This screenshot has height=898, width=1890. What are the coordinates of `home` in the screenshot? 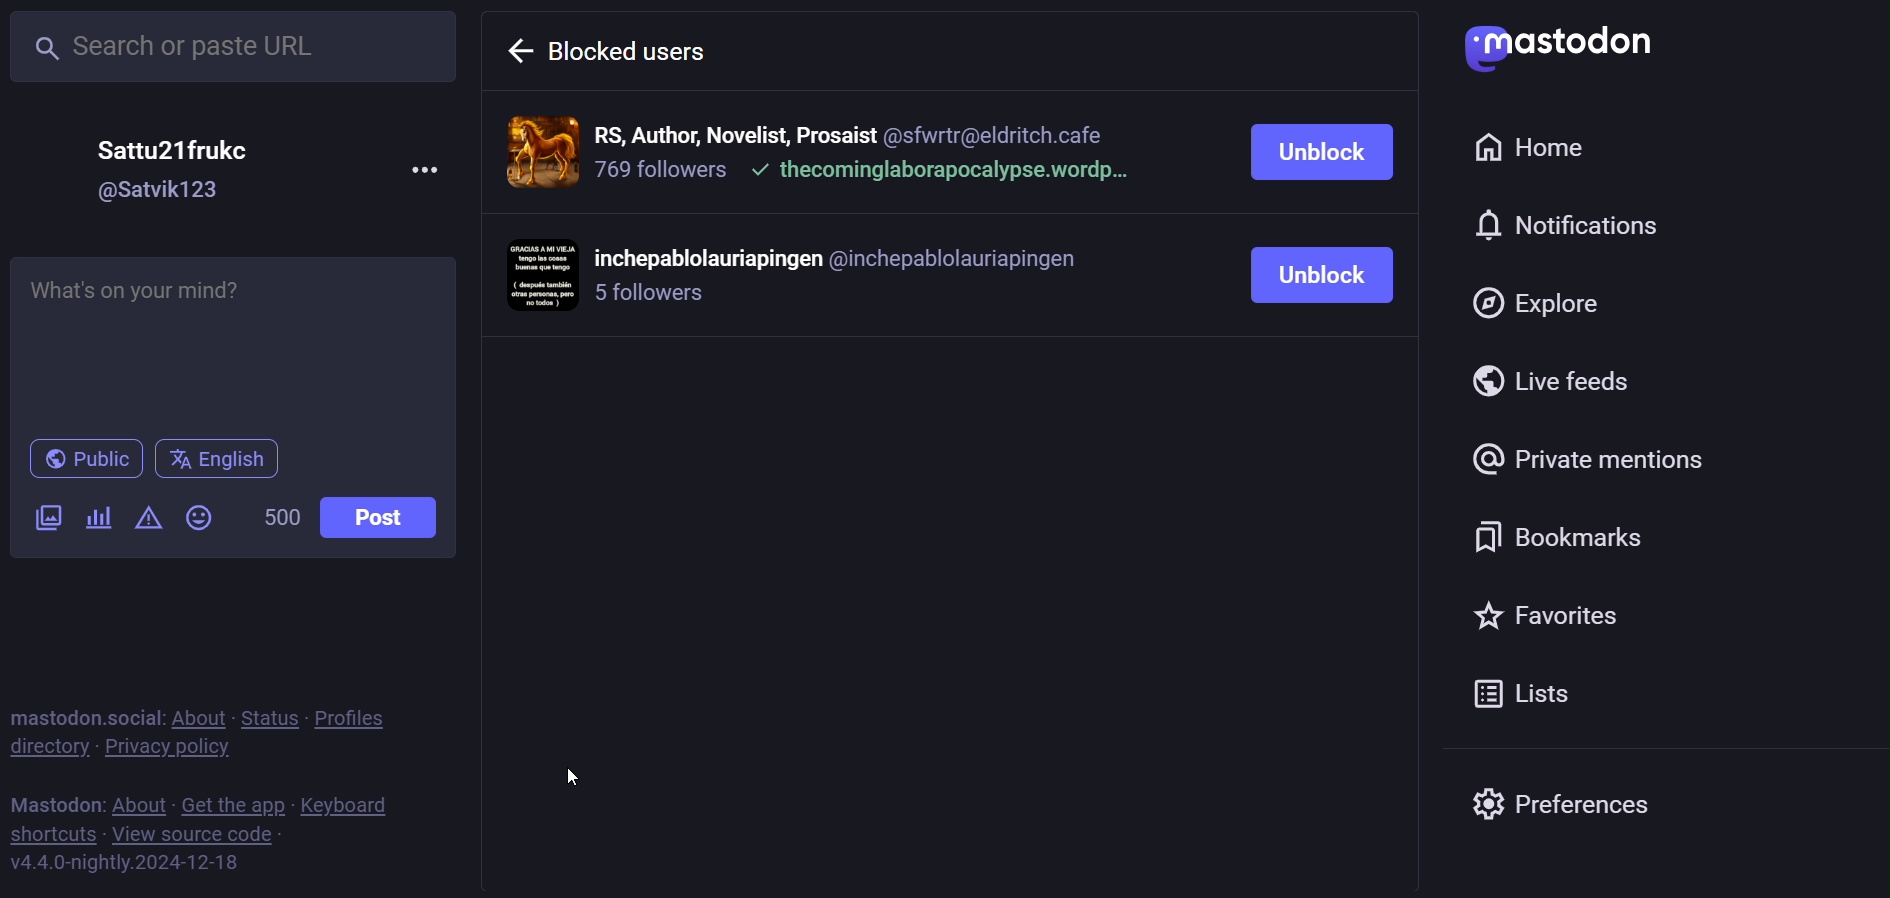 It's located at (1540, 148).